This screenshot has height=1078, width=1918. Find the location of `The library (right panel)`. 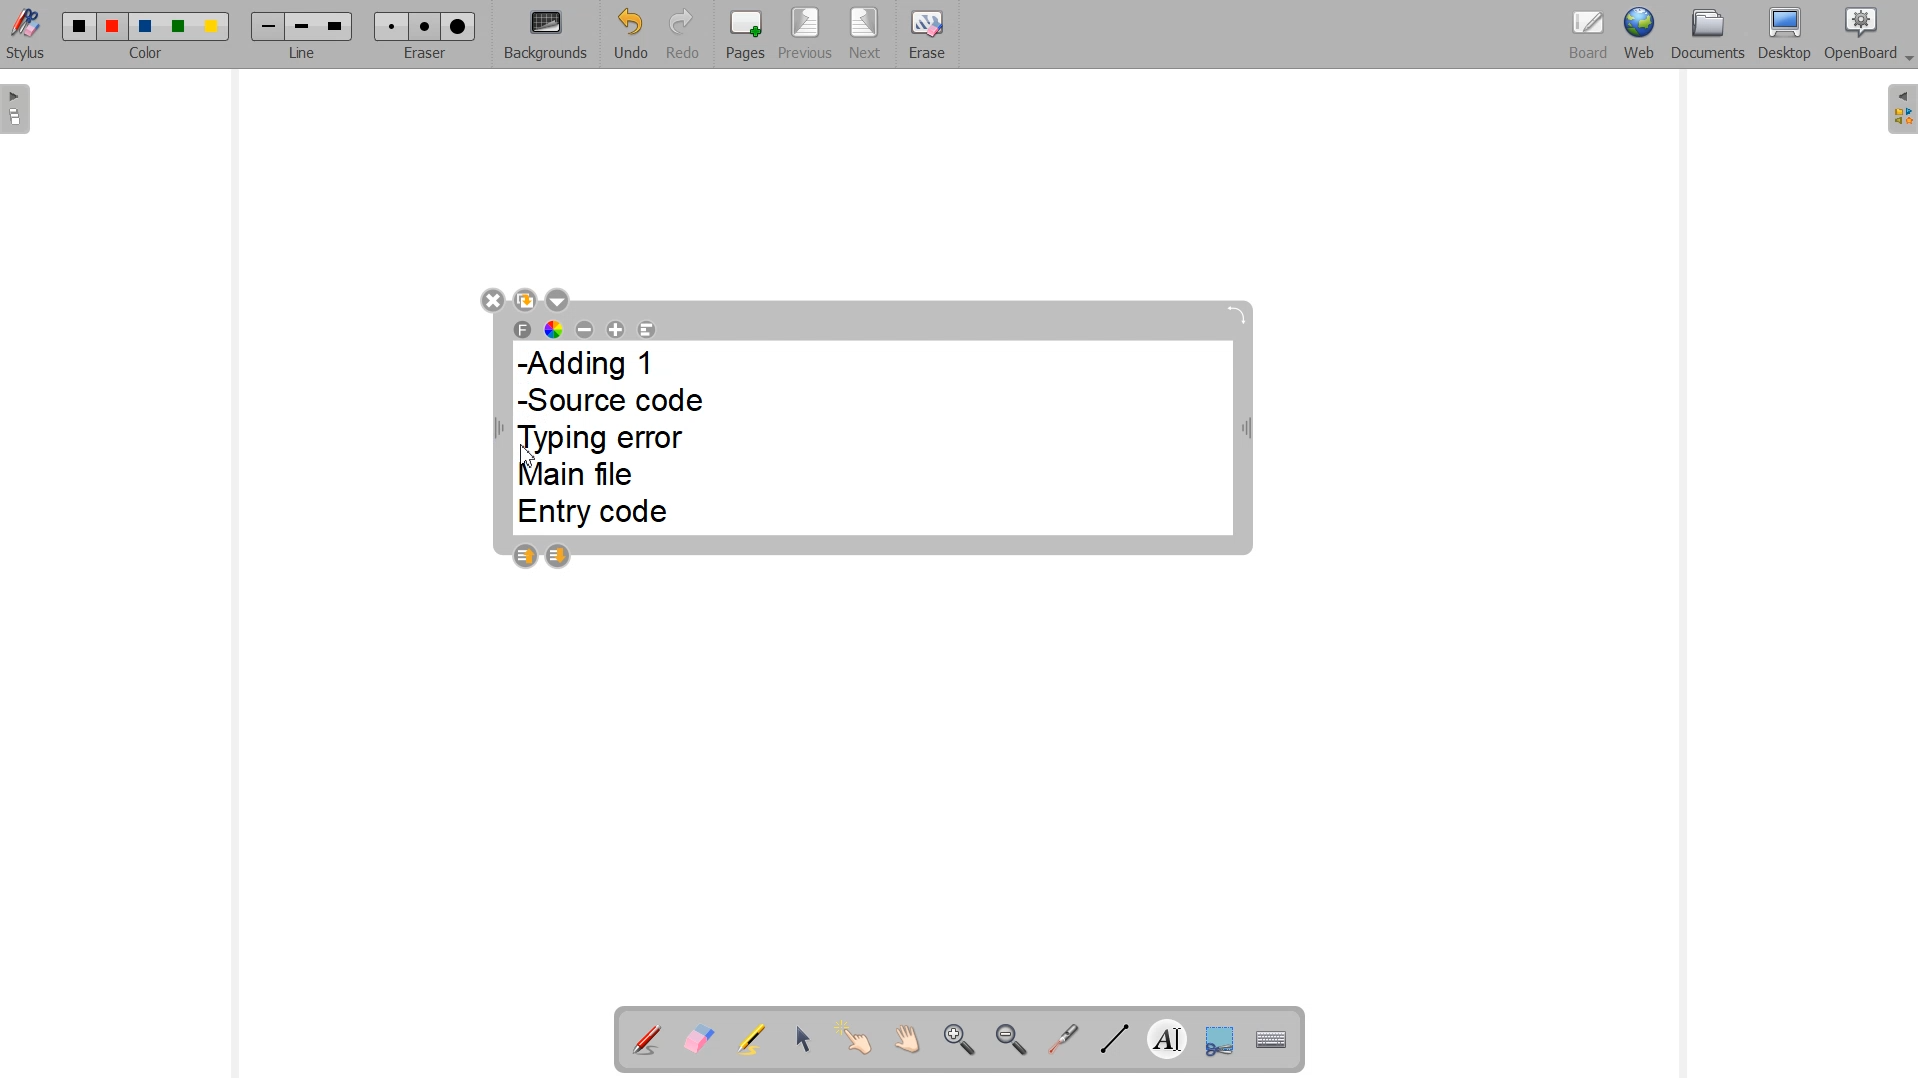

The library (right panel) is located at coordinates (1900, 109).